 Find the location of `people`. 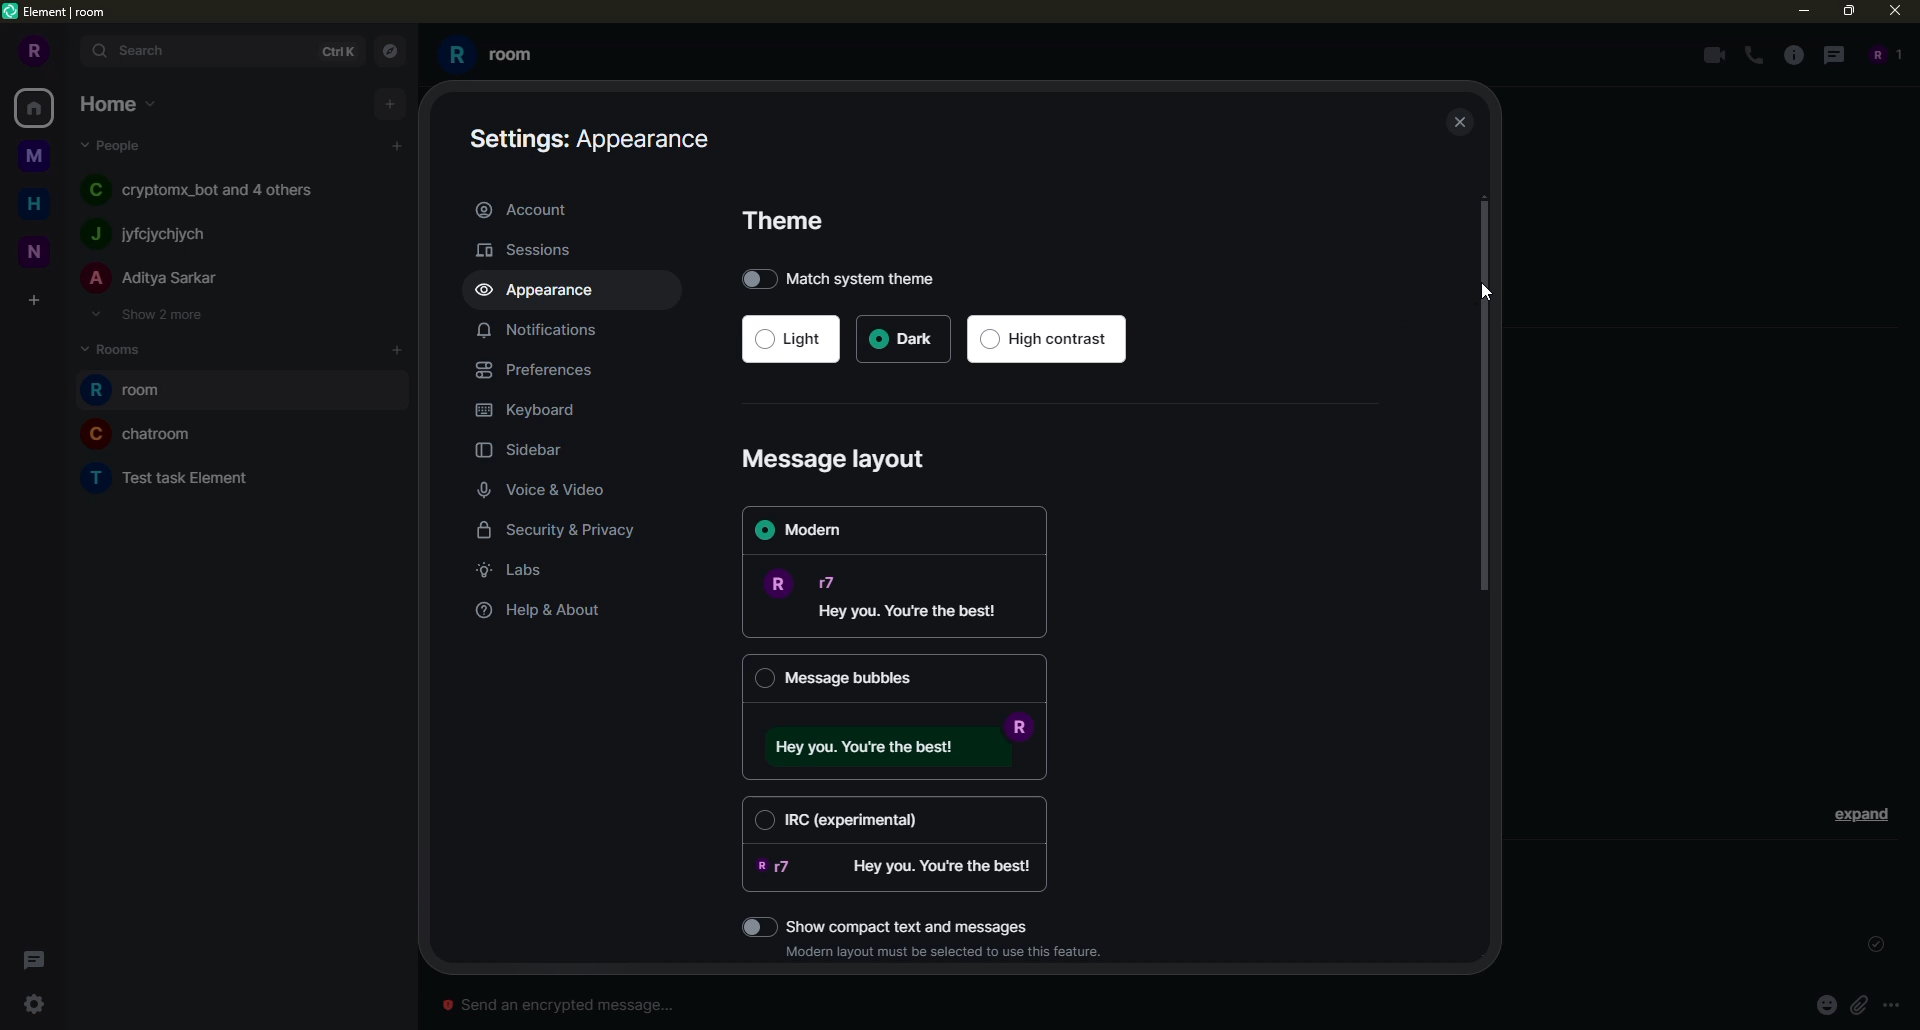

people is located at coordinates (207, 188).